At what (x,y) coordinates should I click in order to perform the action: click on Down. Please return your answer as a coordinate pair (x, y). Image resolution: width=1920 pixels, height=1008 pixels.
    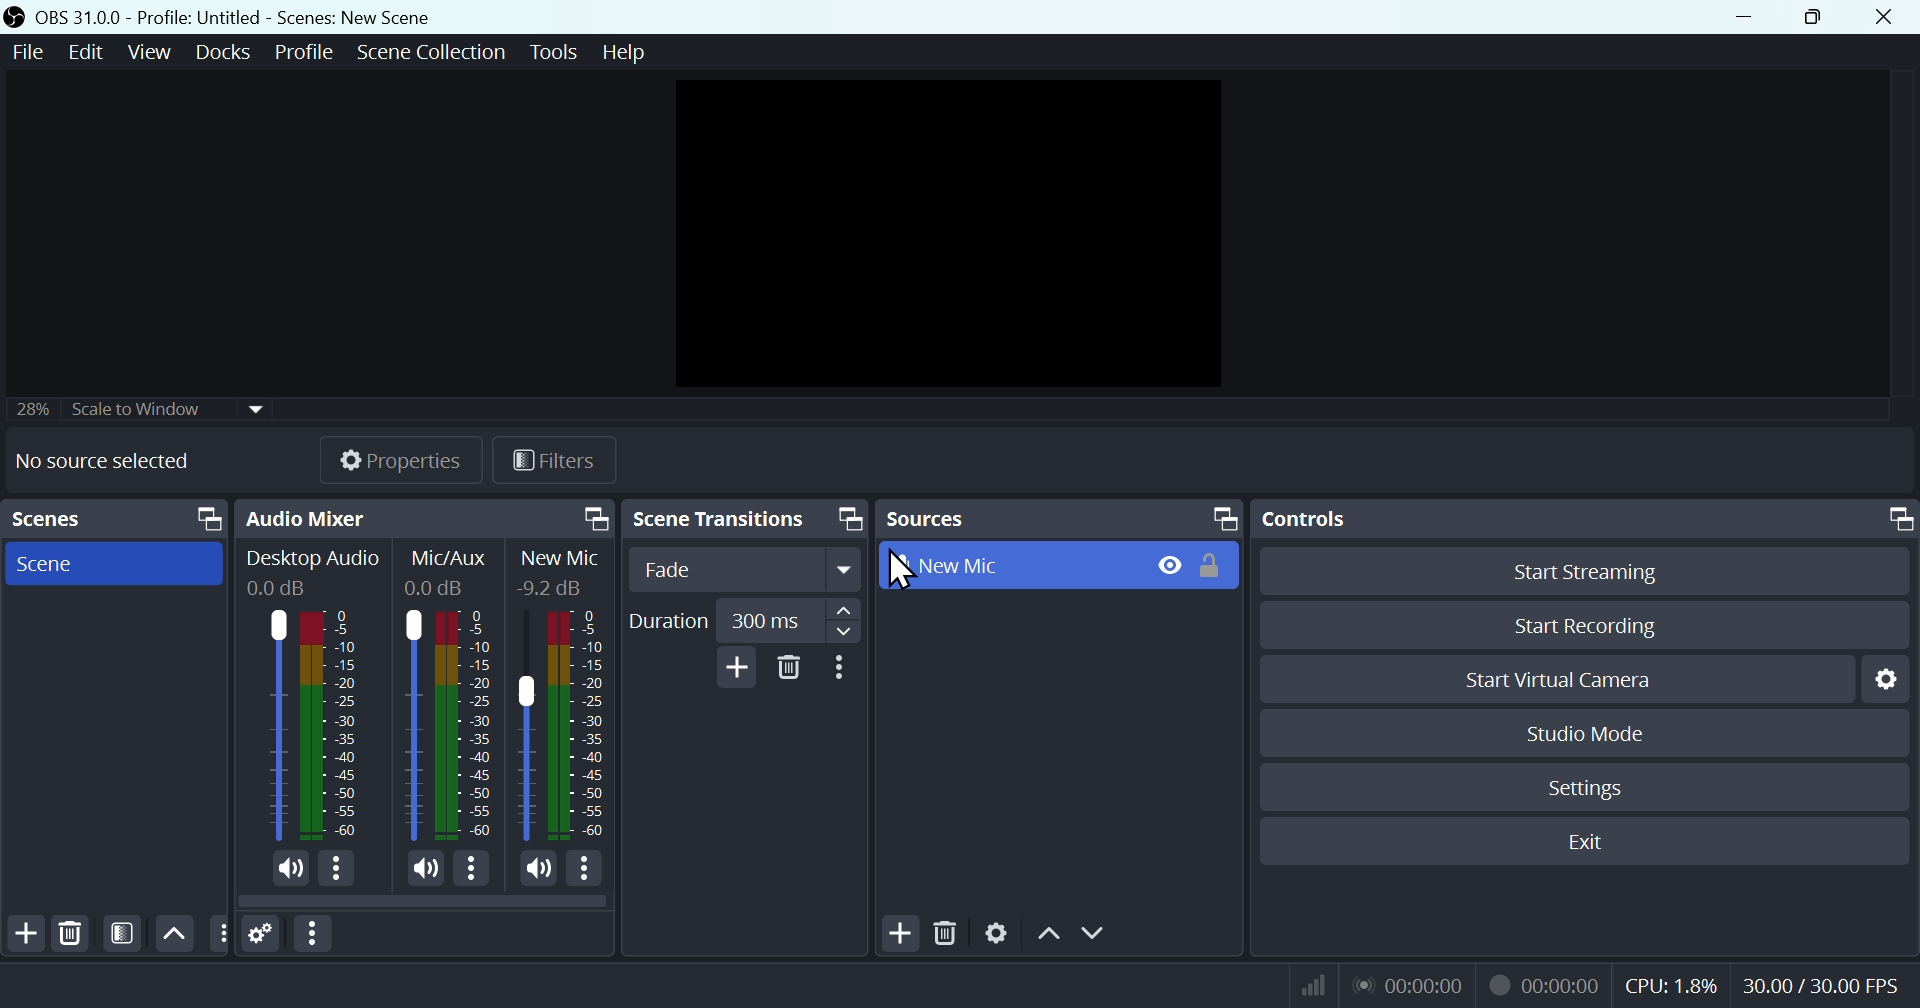
    Looking at the image, I should click on (1099, 931).